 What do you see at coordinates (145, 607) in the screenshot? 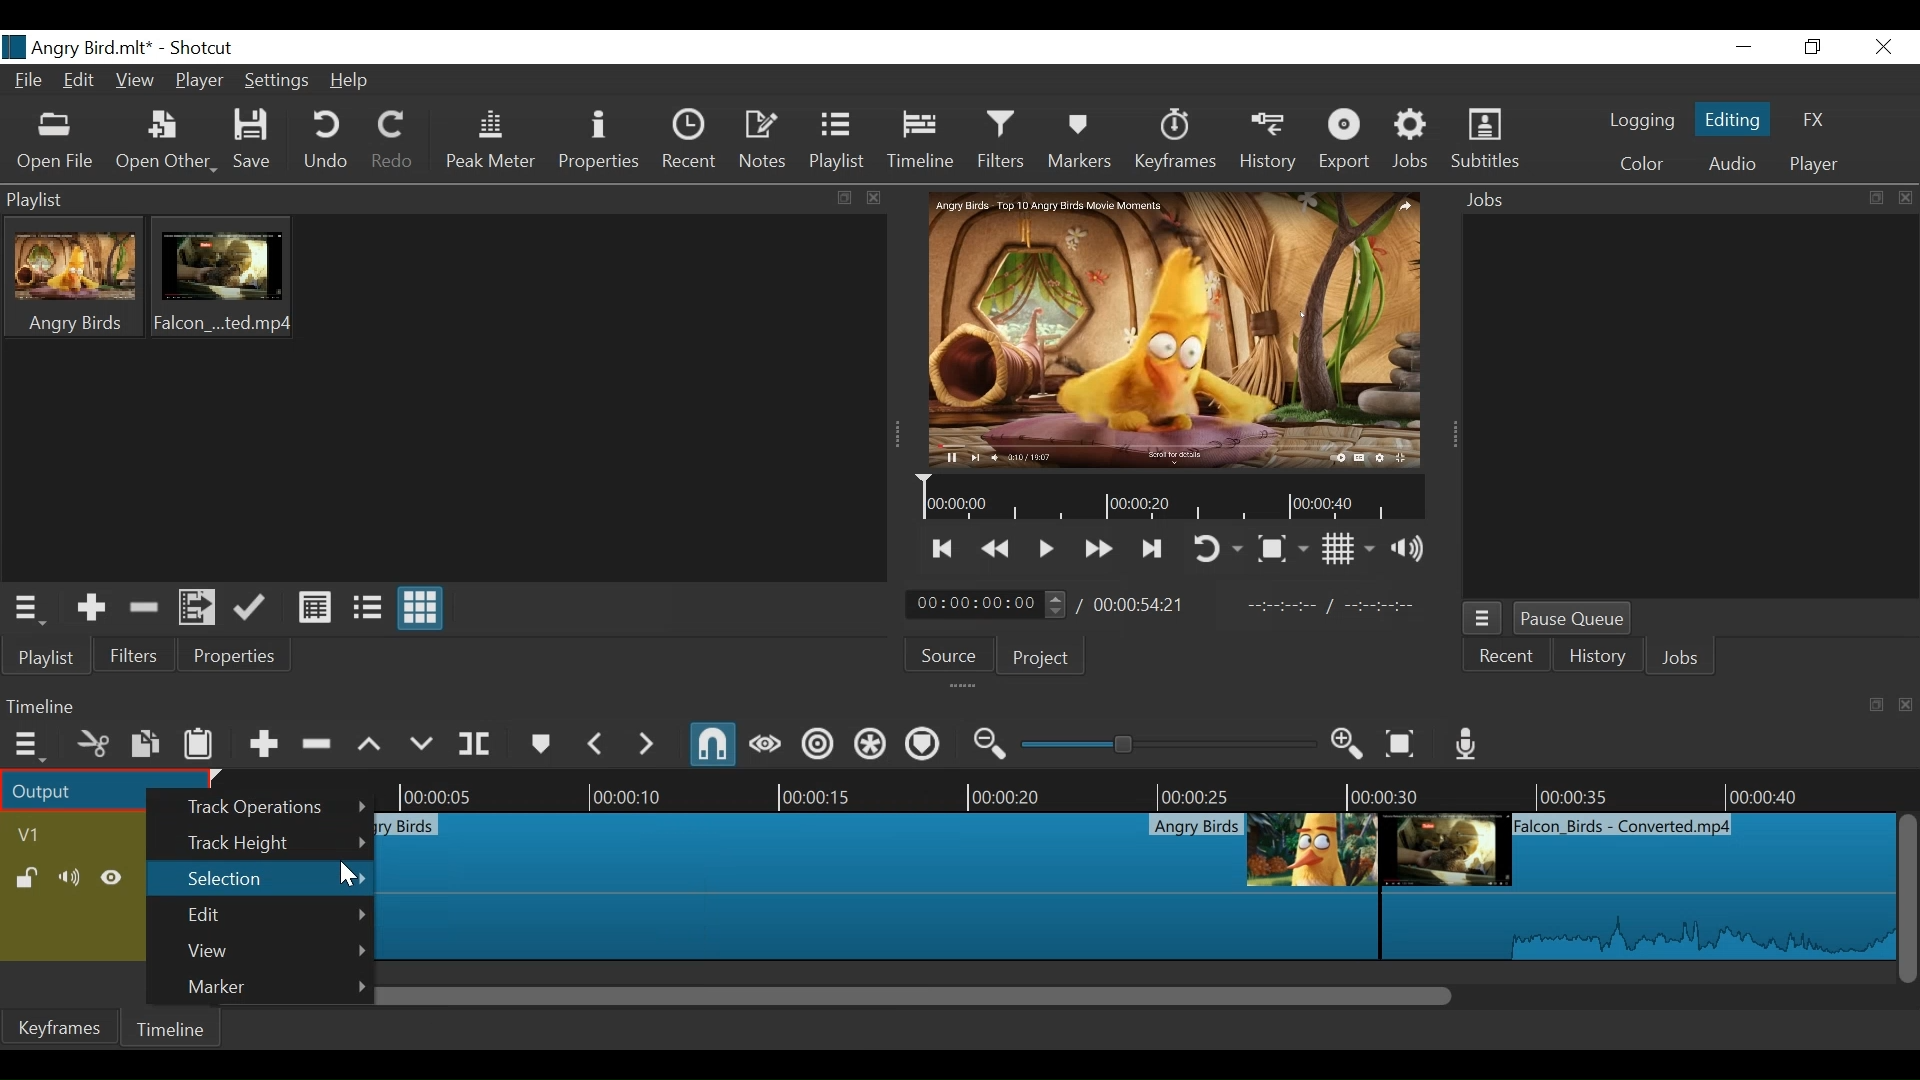
I see `Remove cut` at bounding box center [145, 607].